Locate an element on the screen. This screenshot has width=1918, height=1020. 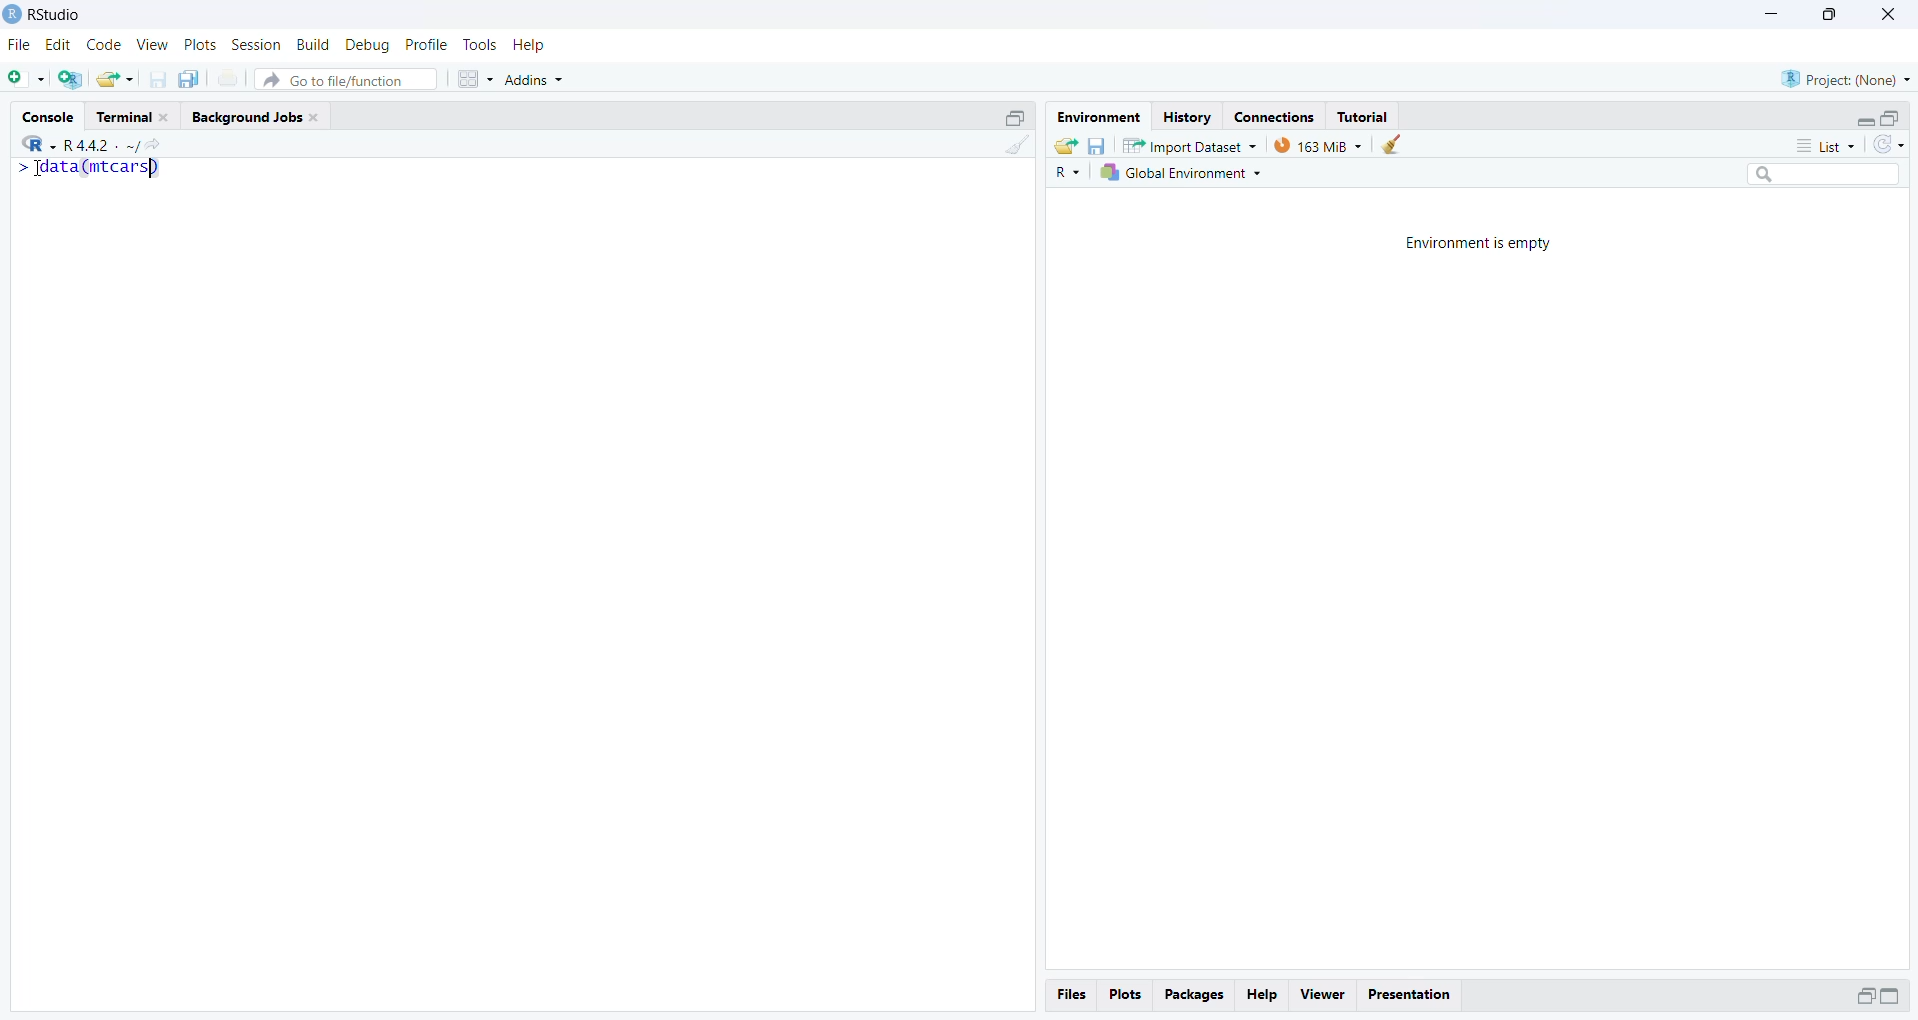
edit is located at coordinates (58, 44).